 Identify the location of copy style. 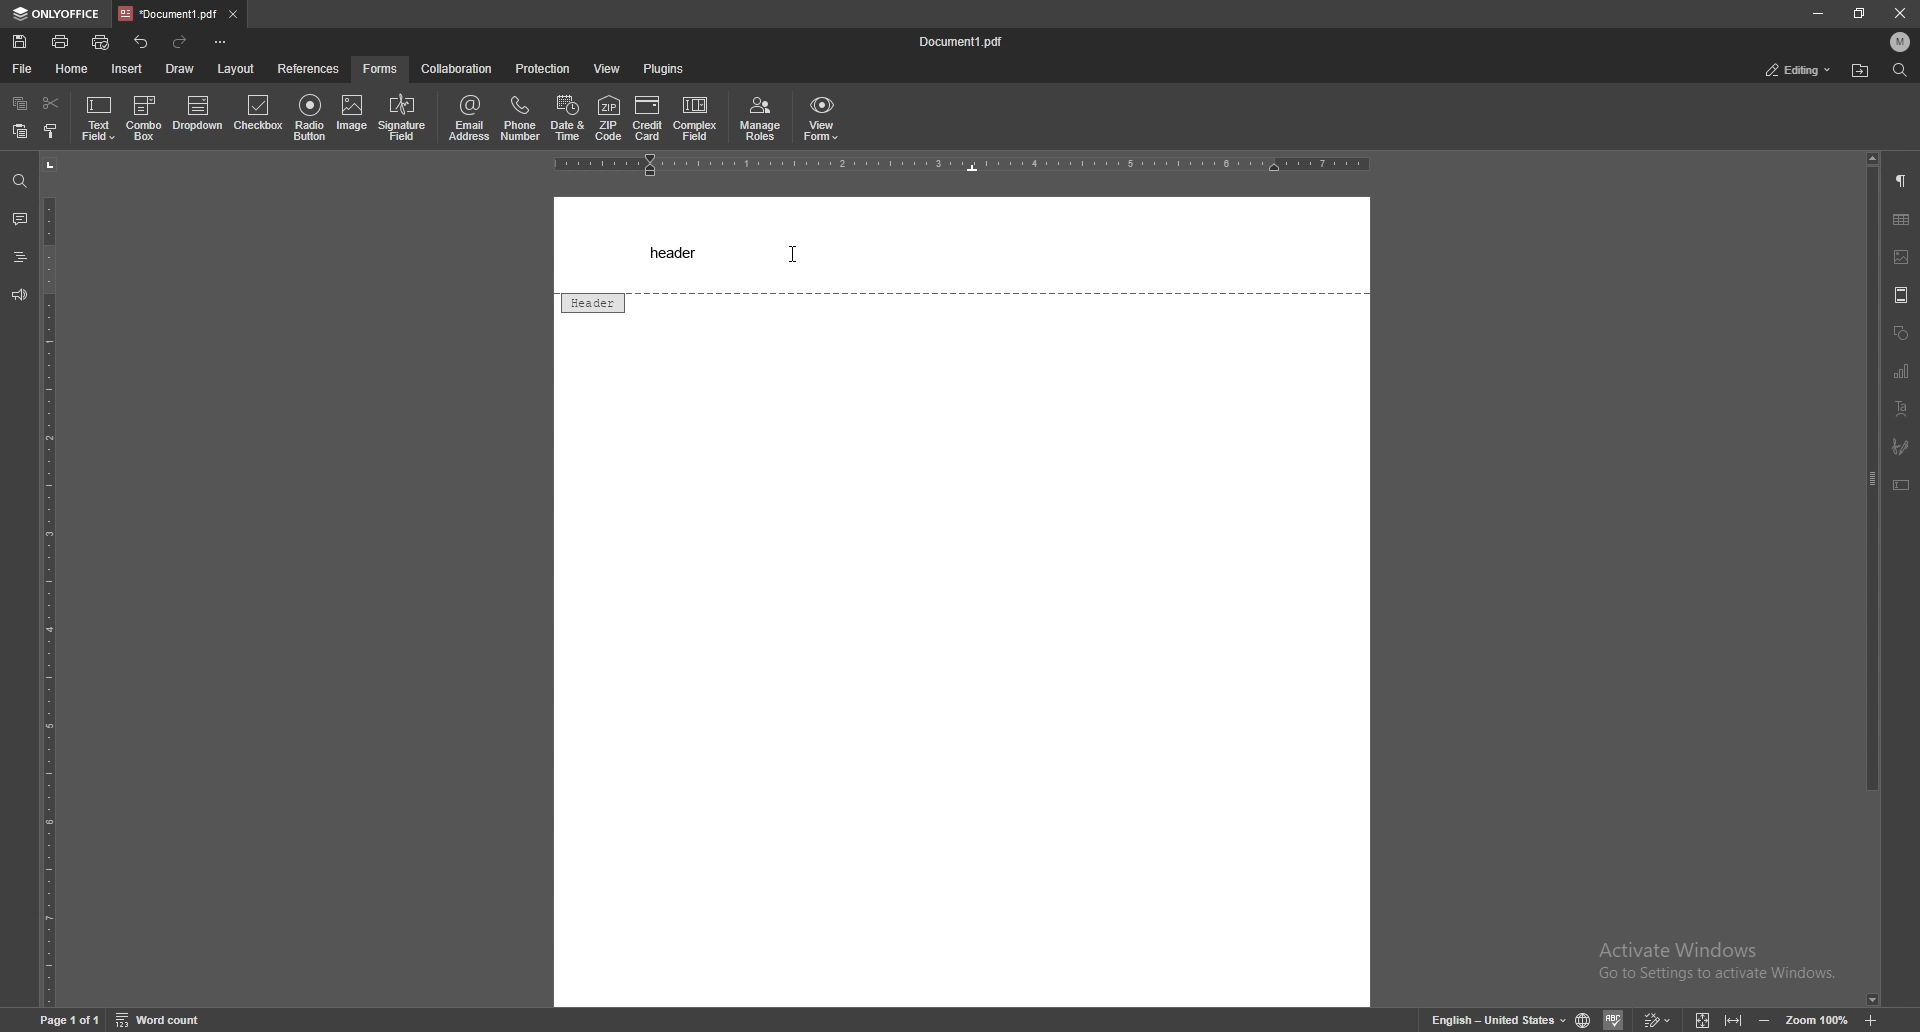
(52, 132).